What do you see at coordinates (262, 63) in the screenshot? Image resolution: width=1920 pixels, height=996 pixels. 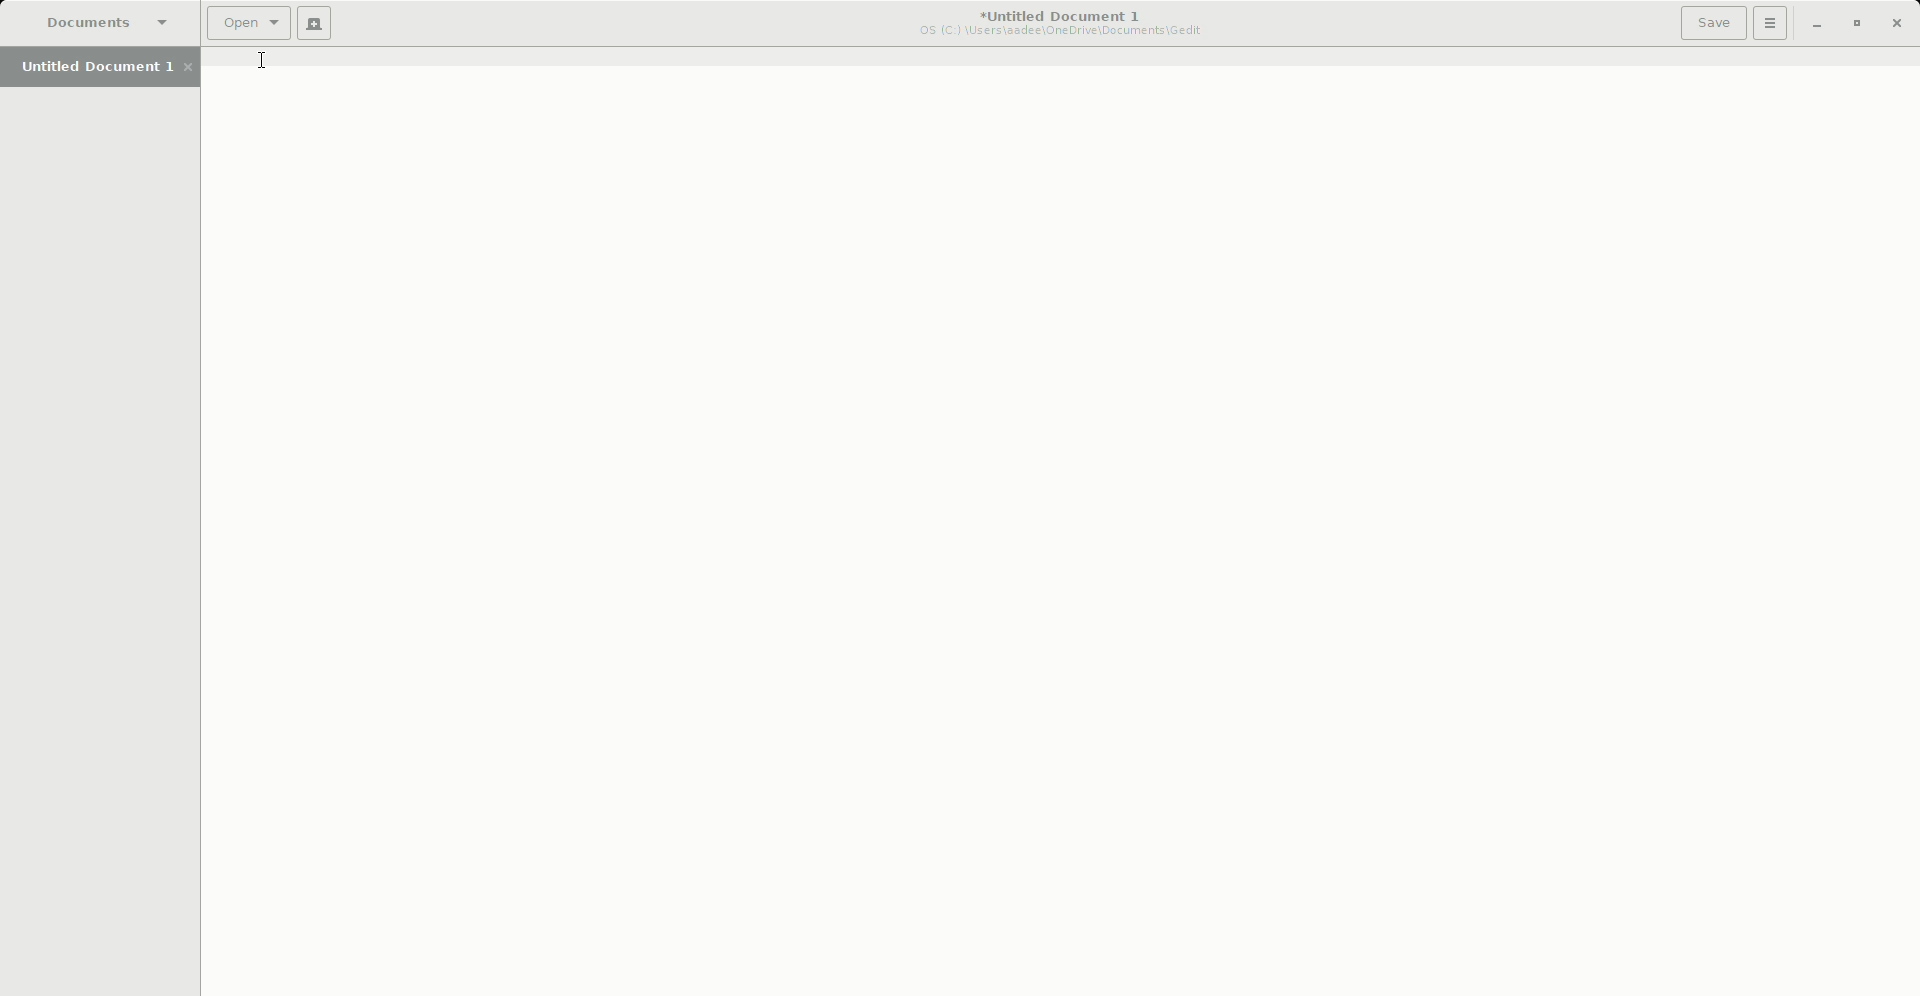 I see `Cursor` at bounding box center [262, 63].